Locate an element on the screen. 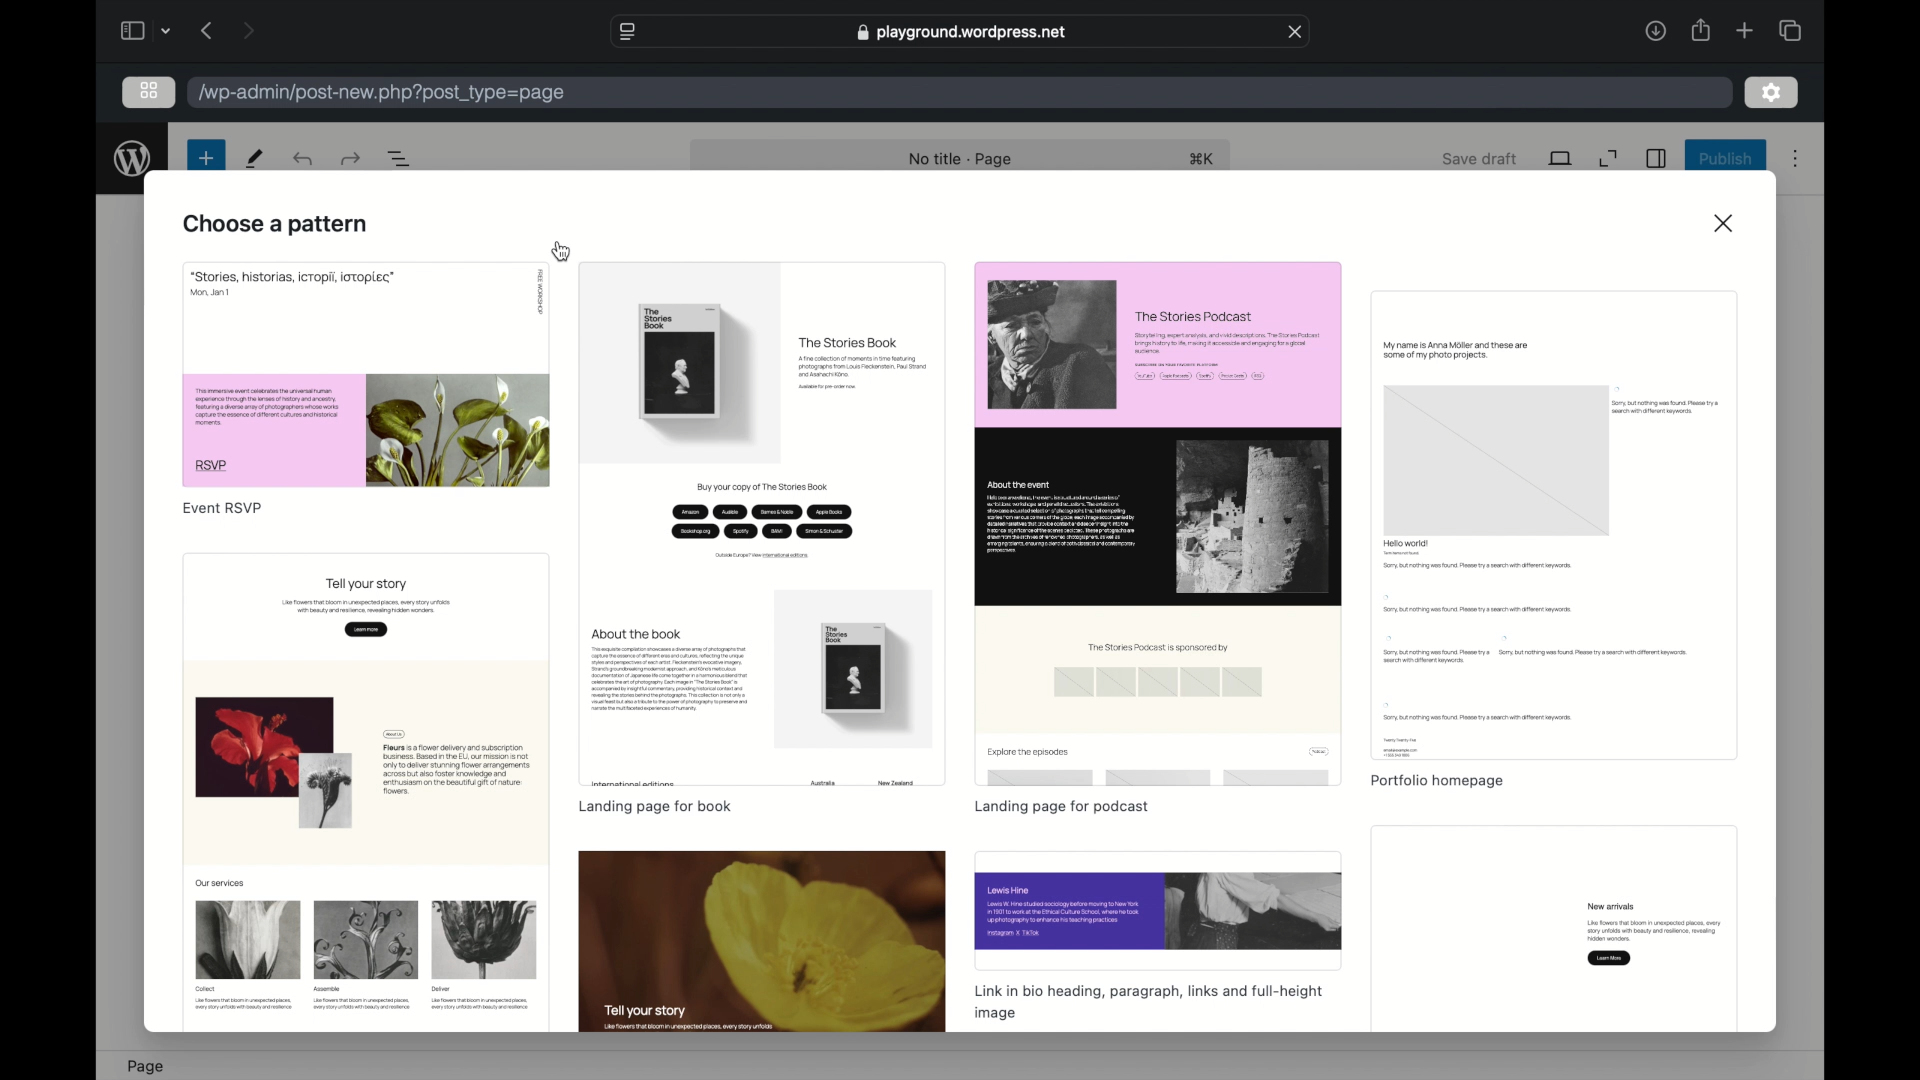 The width and height of the screenshot is (1920, 1080). tools is located at coordinates (256, 158).